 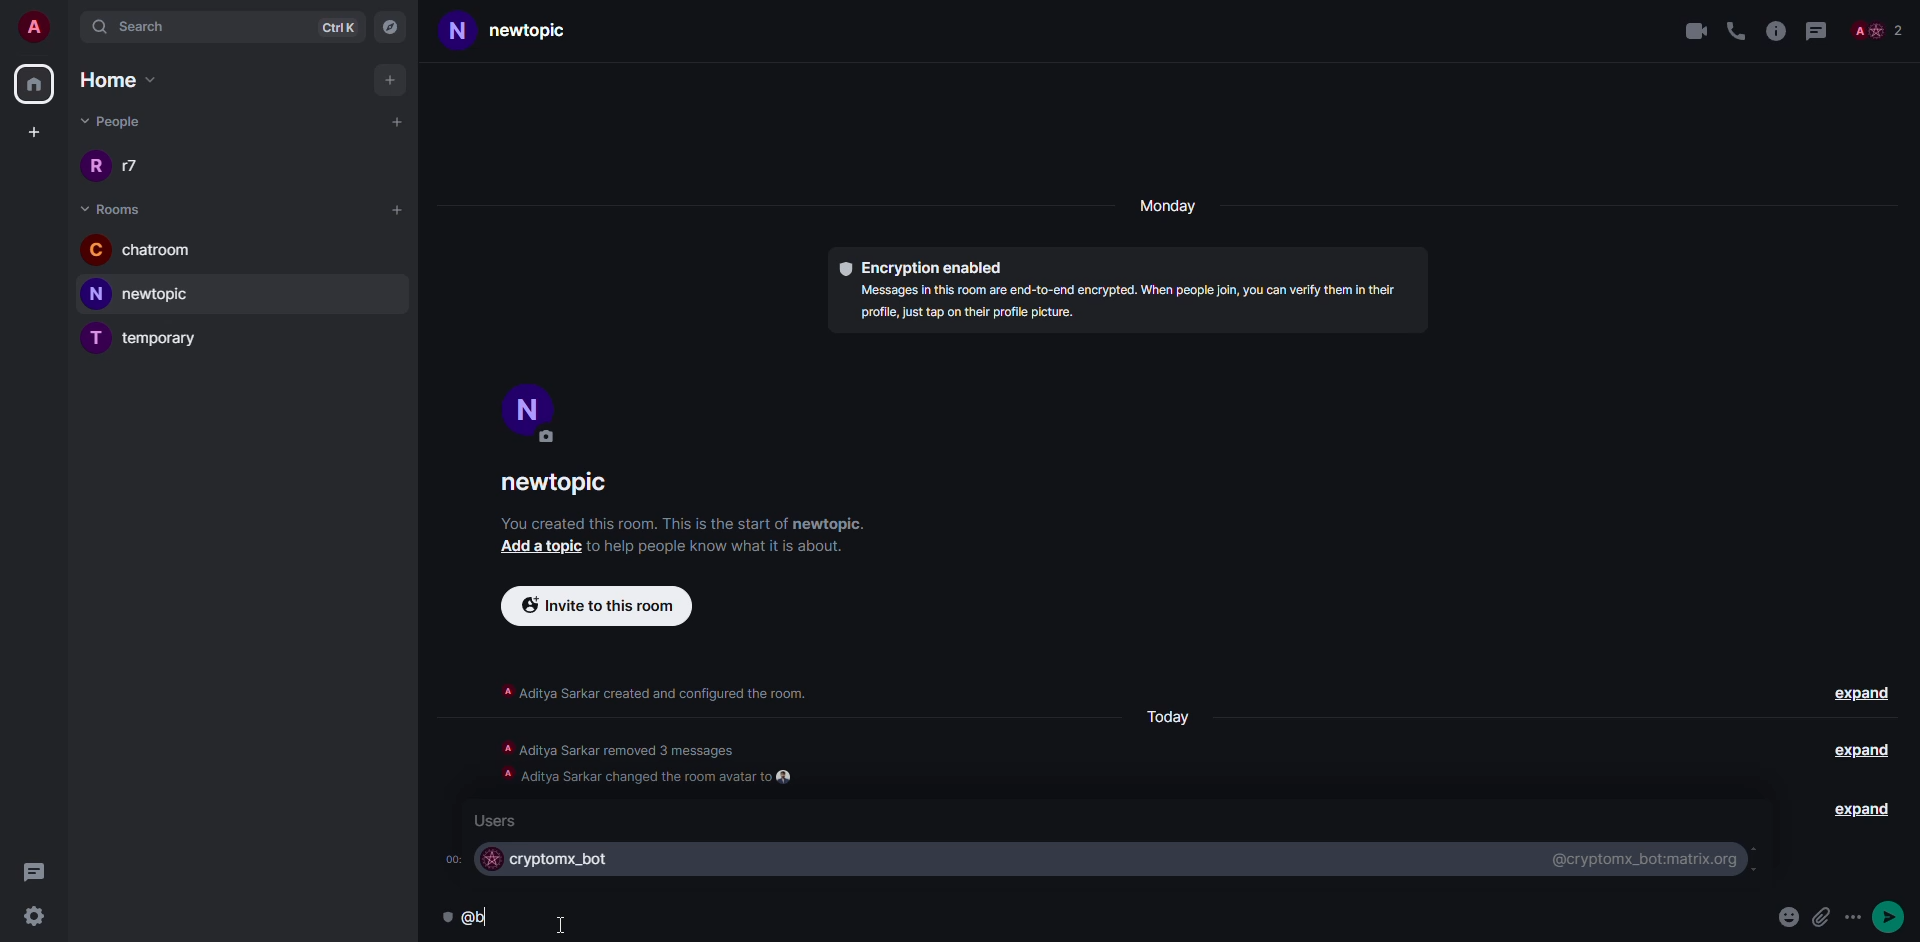 I want to click on emoji, so click(x=1786, y=918).